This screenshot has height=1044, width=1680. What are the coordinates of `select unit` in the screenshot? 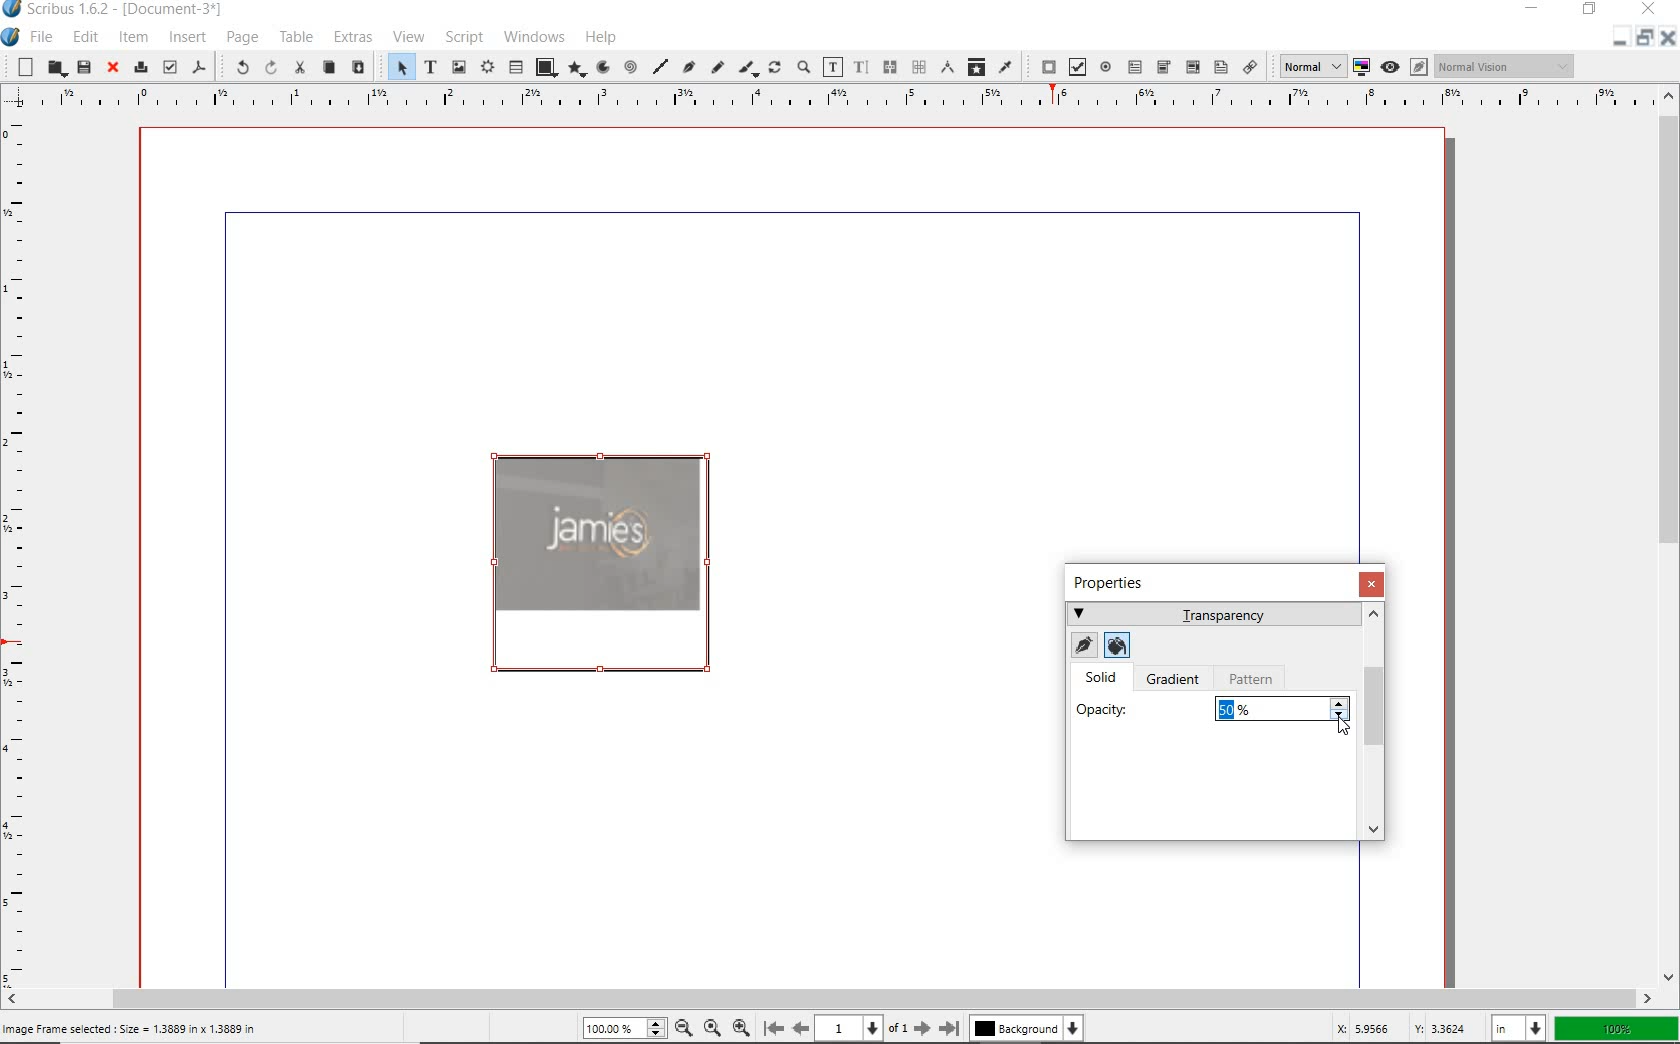 It's located at (1516, 1028).